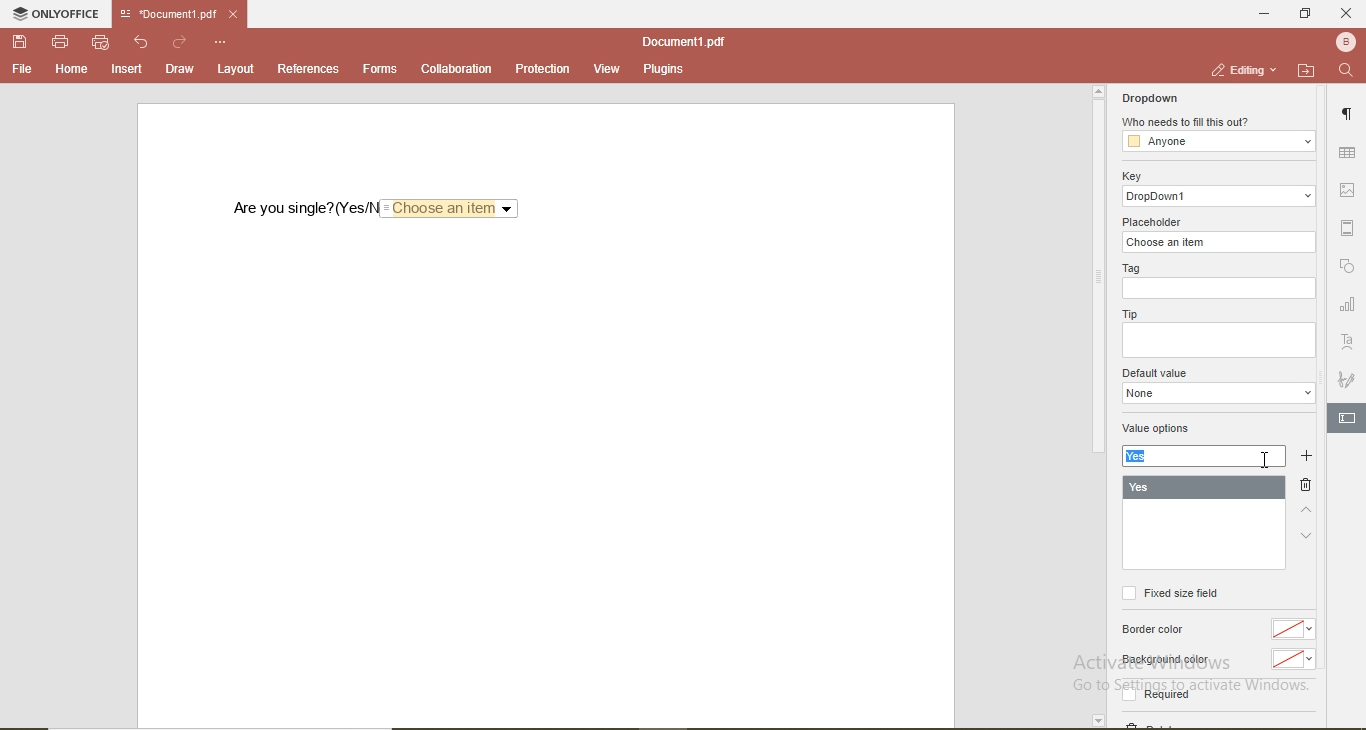  Describe the element at coordinates (1163, 659) in the screenshot. I see `Background color` at that location.